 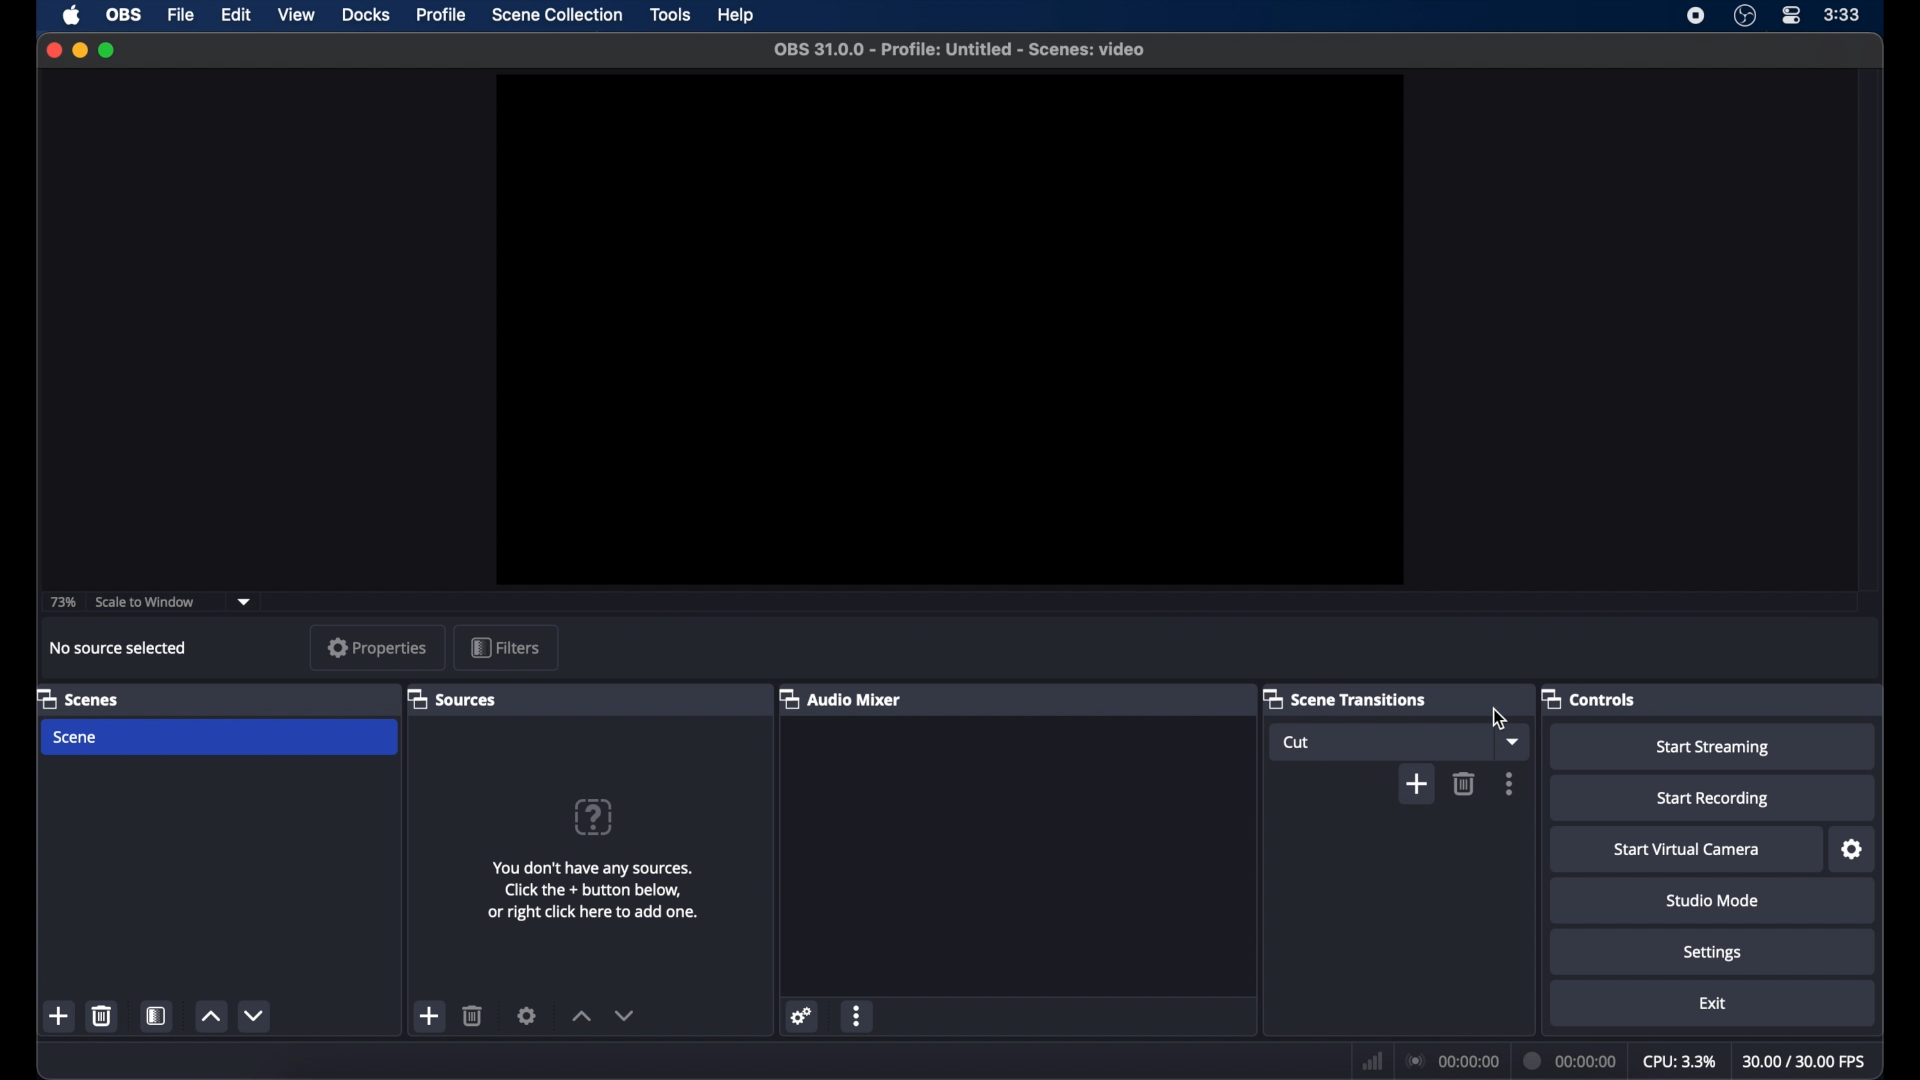 What do you see at coordinates (77, 698) in the screenshot?
I see `scenes` at bounding box center [77, 698].